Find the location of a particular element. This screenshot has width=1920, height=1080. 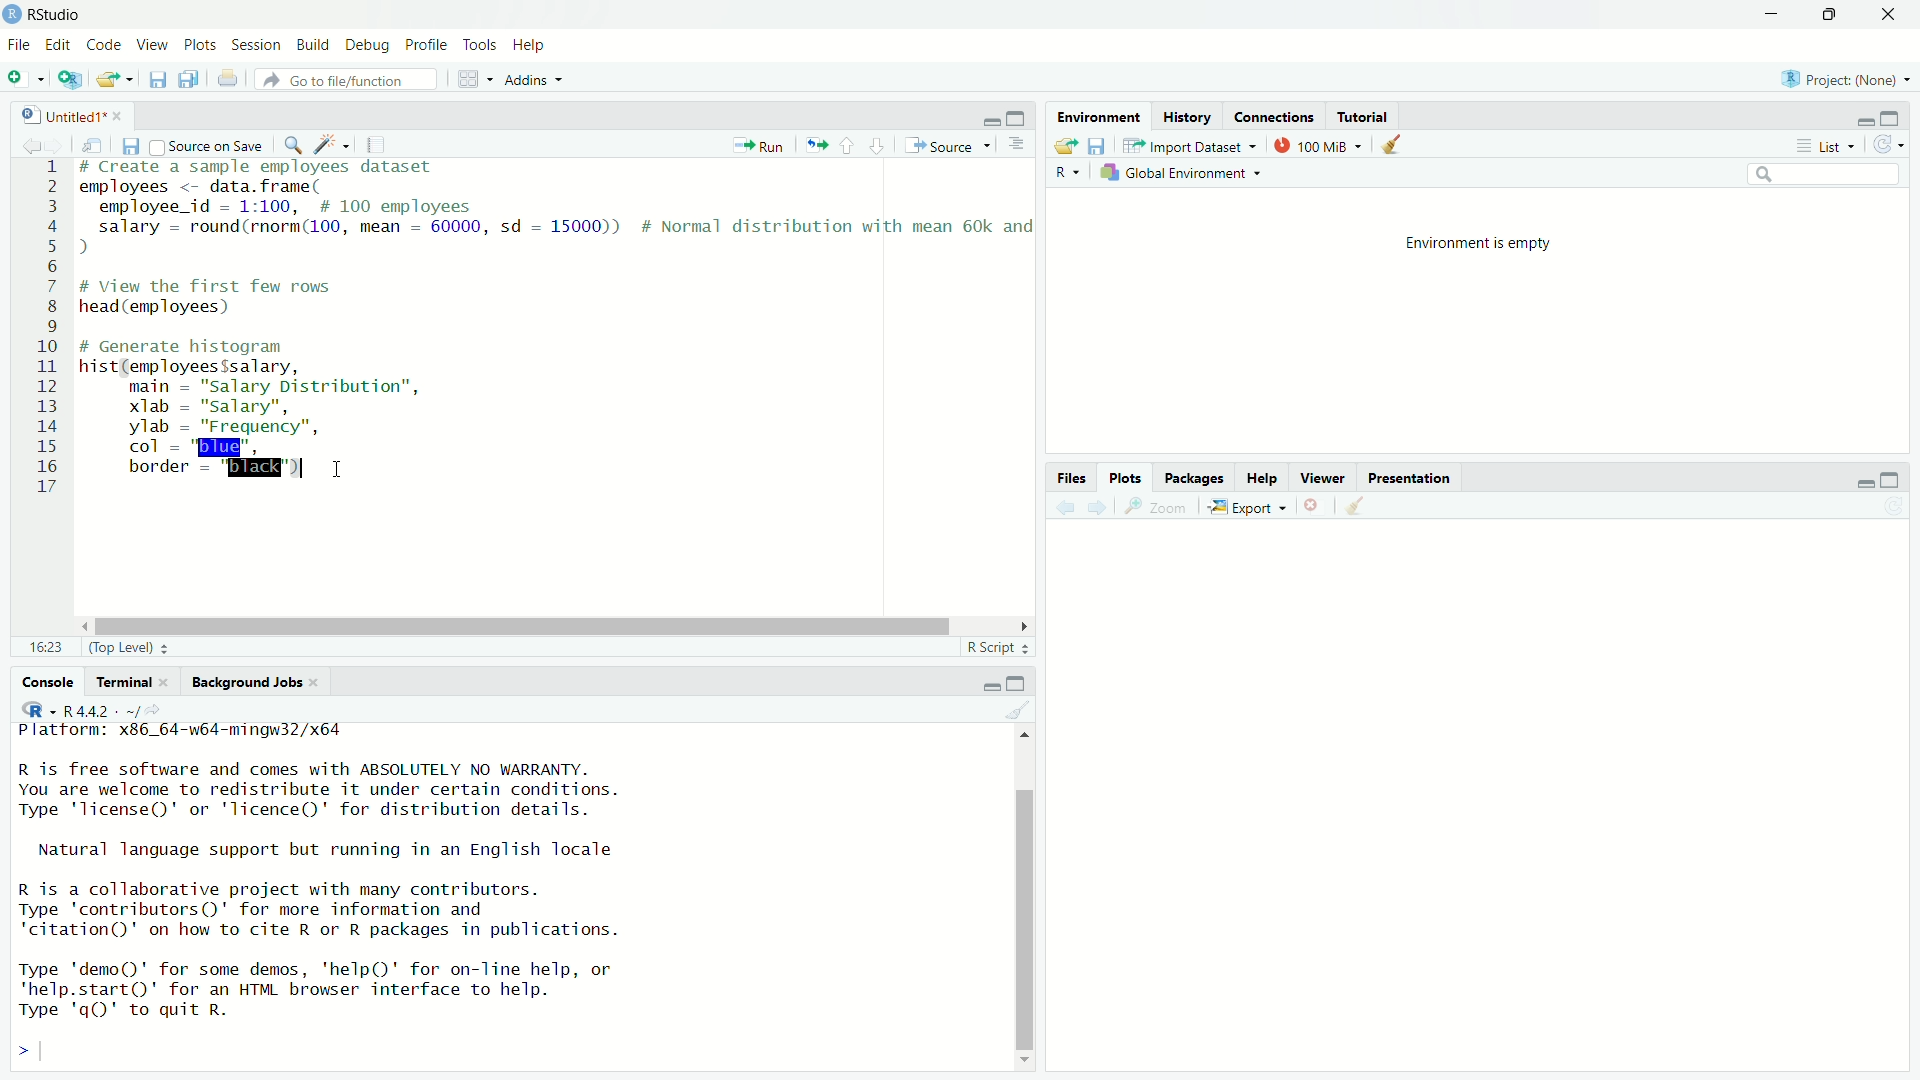

Profile is located at coordinates (428, 44).